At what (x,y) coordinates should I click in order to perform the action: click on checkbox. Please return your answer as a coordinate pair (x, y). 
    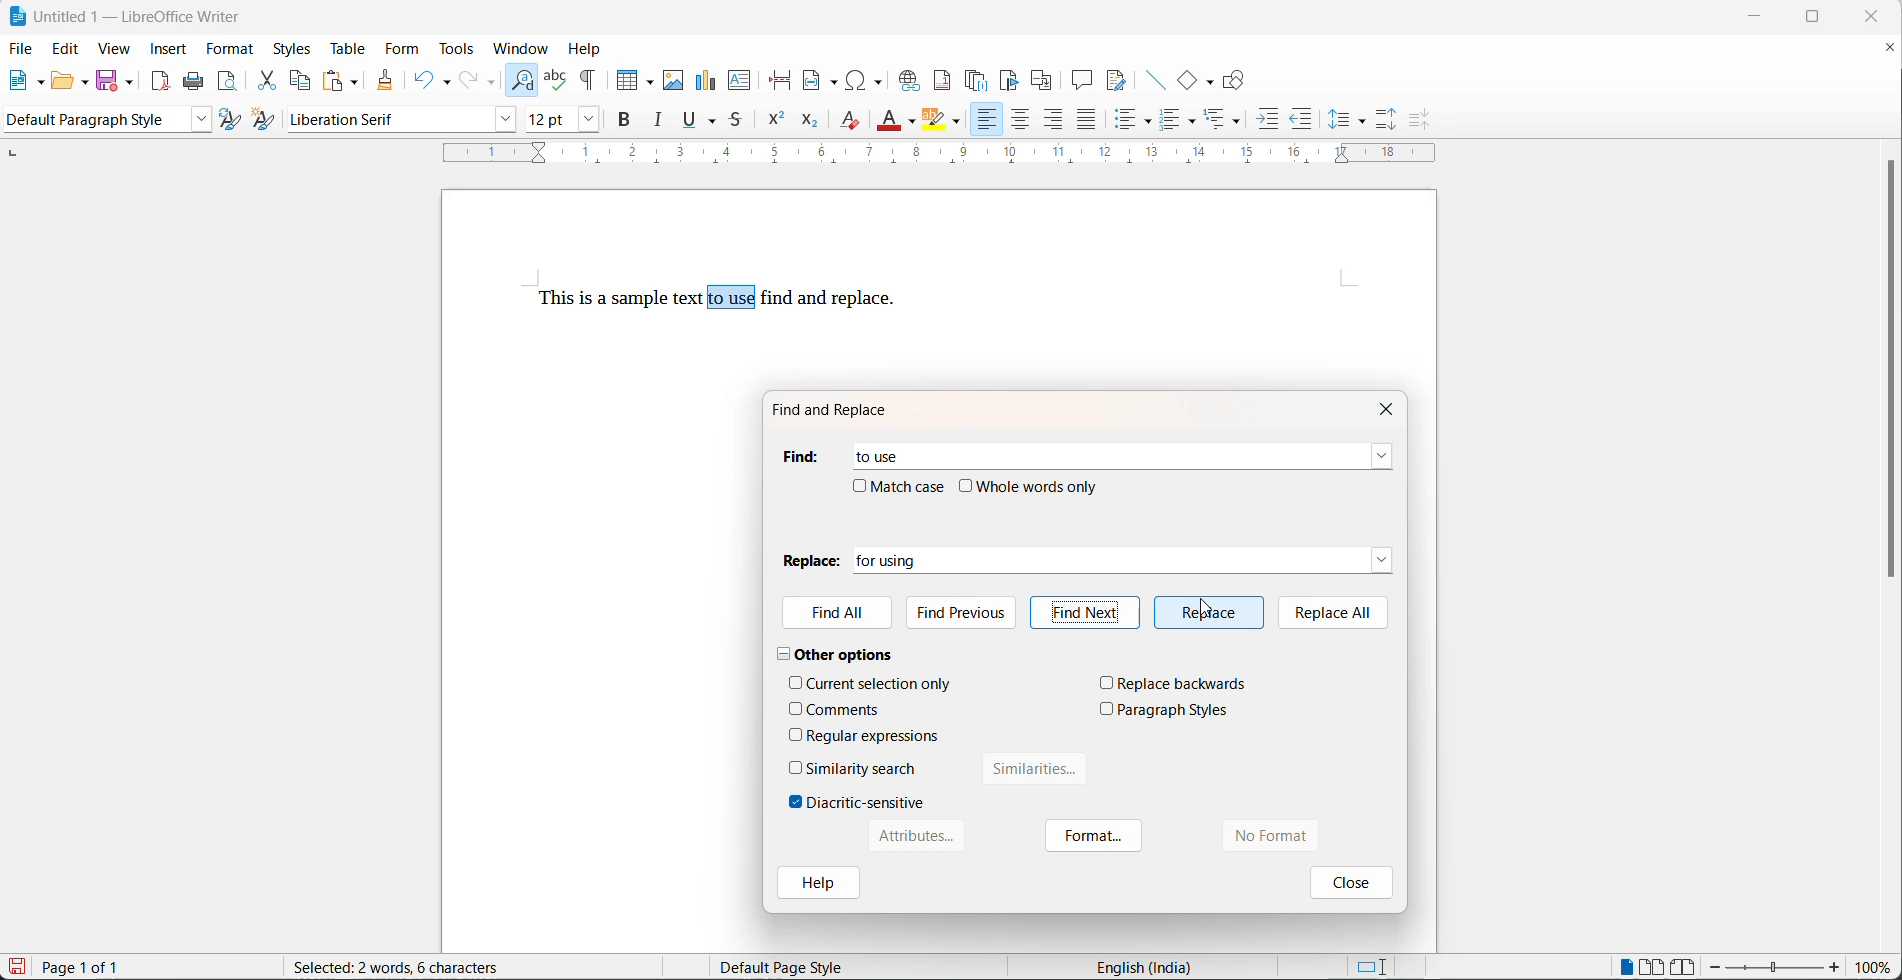
    Looking at the image, I should click on (796, 734).